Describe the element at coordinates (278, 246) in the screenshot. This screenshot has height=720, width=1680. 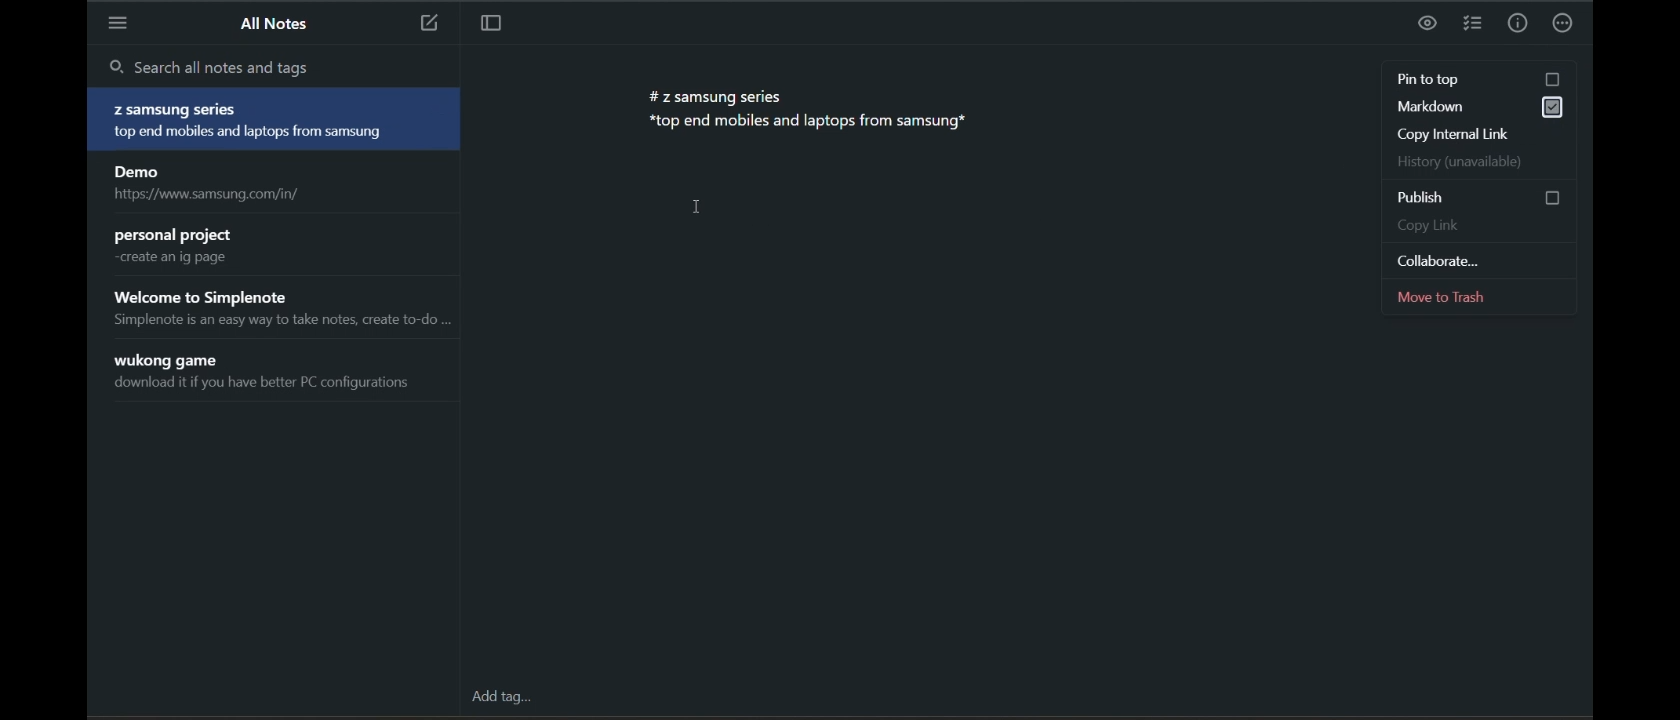
I see `personal project create an ig page` at that location.